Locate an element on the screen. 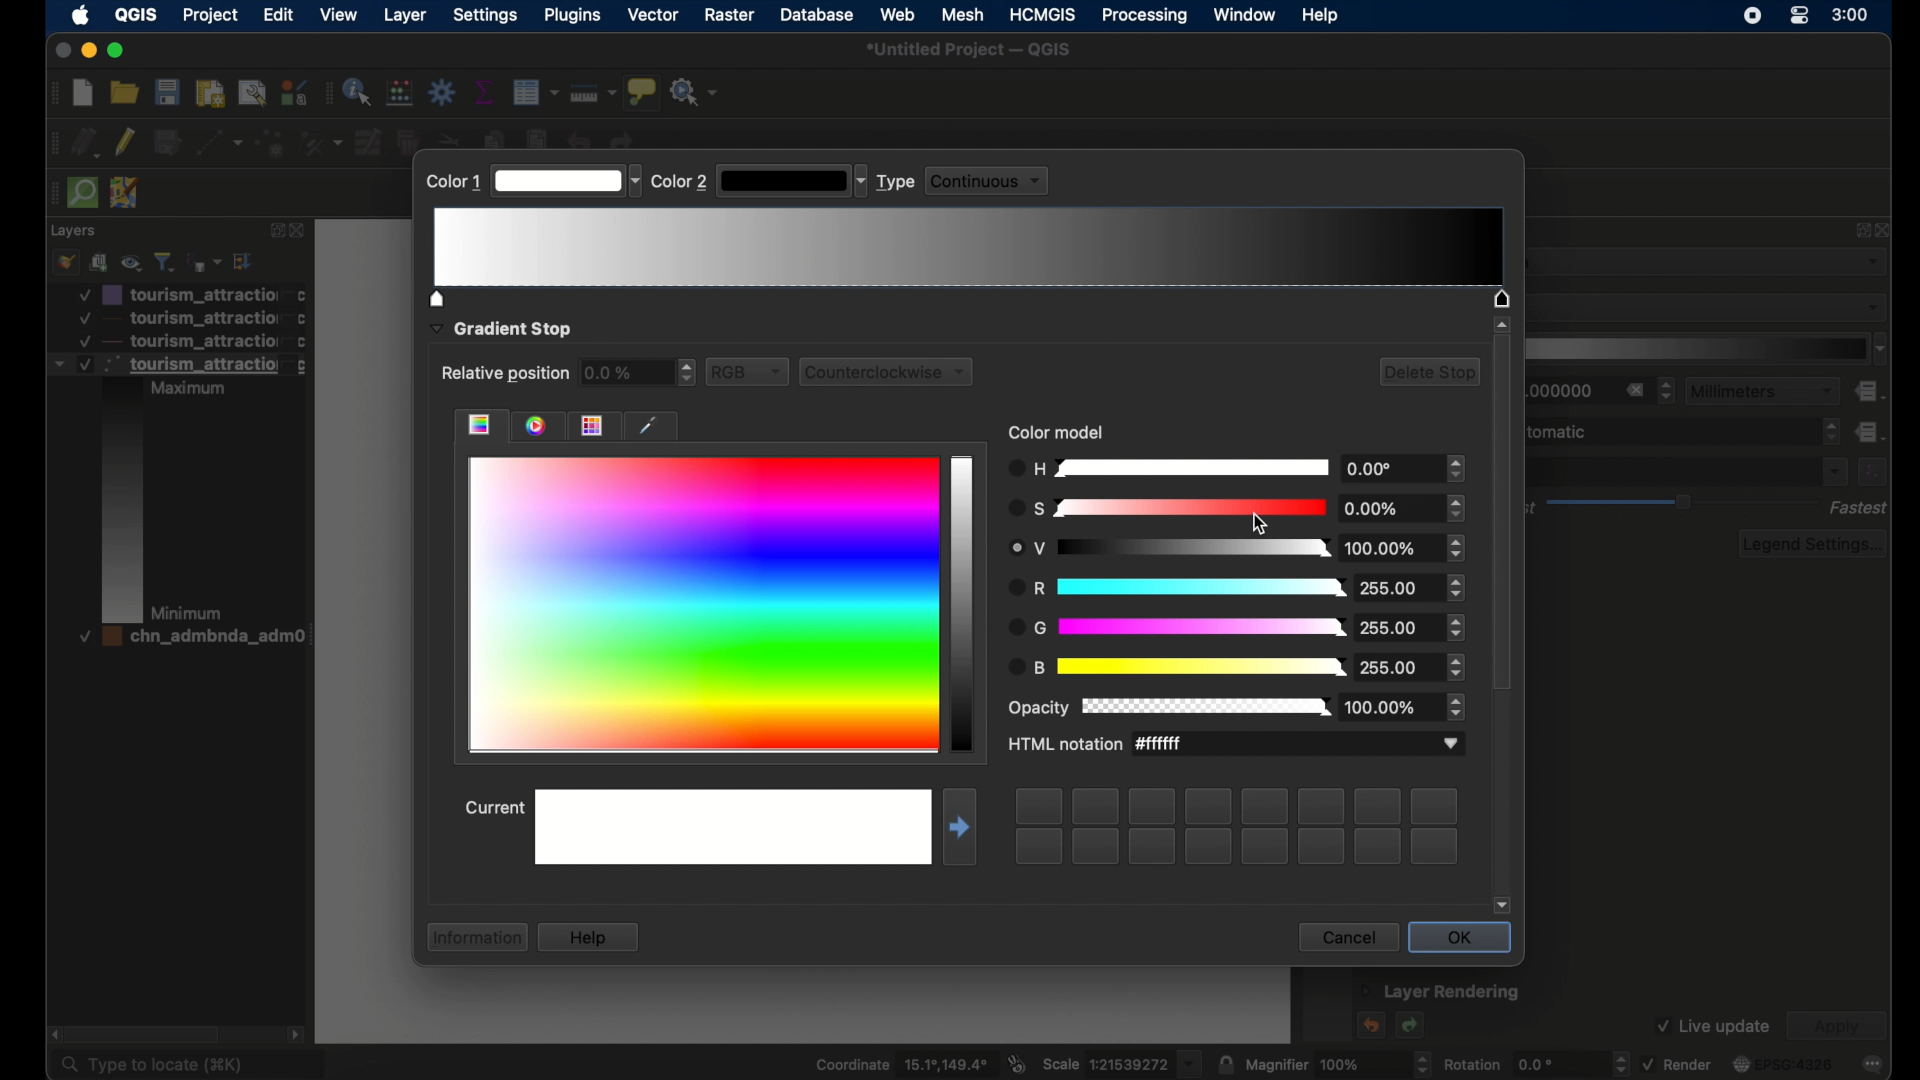 This screenshot has width=1920, height=1080. close is located at coordinates (1886, 230).